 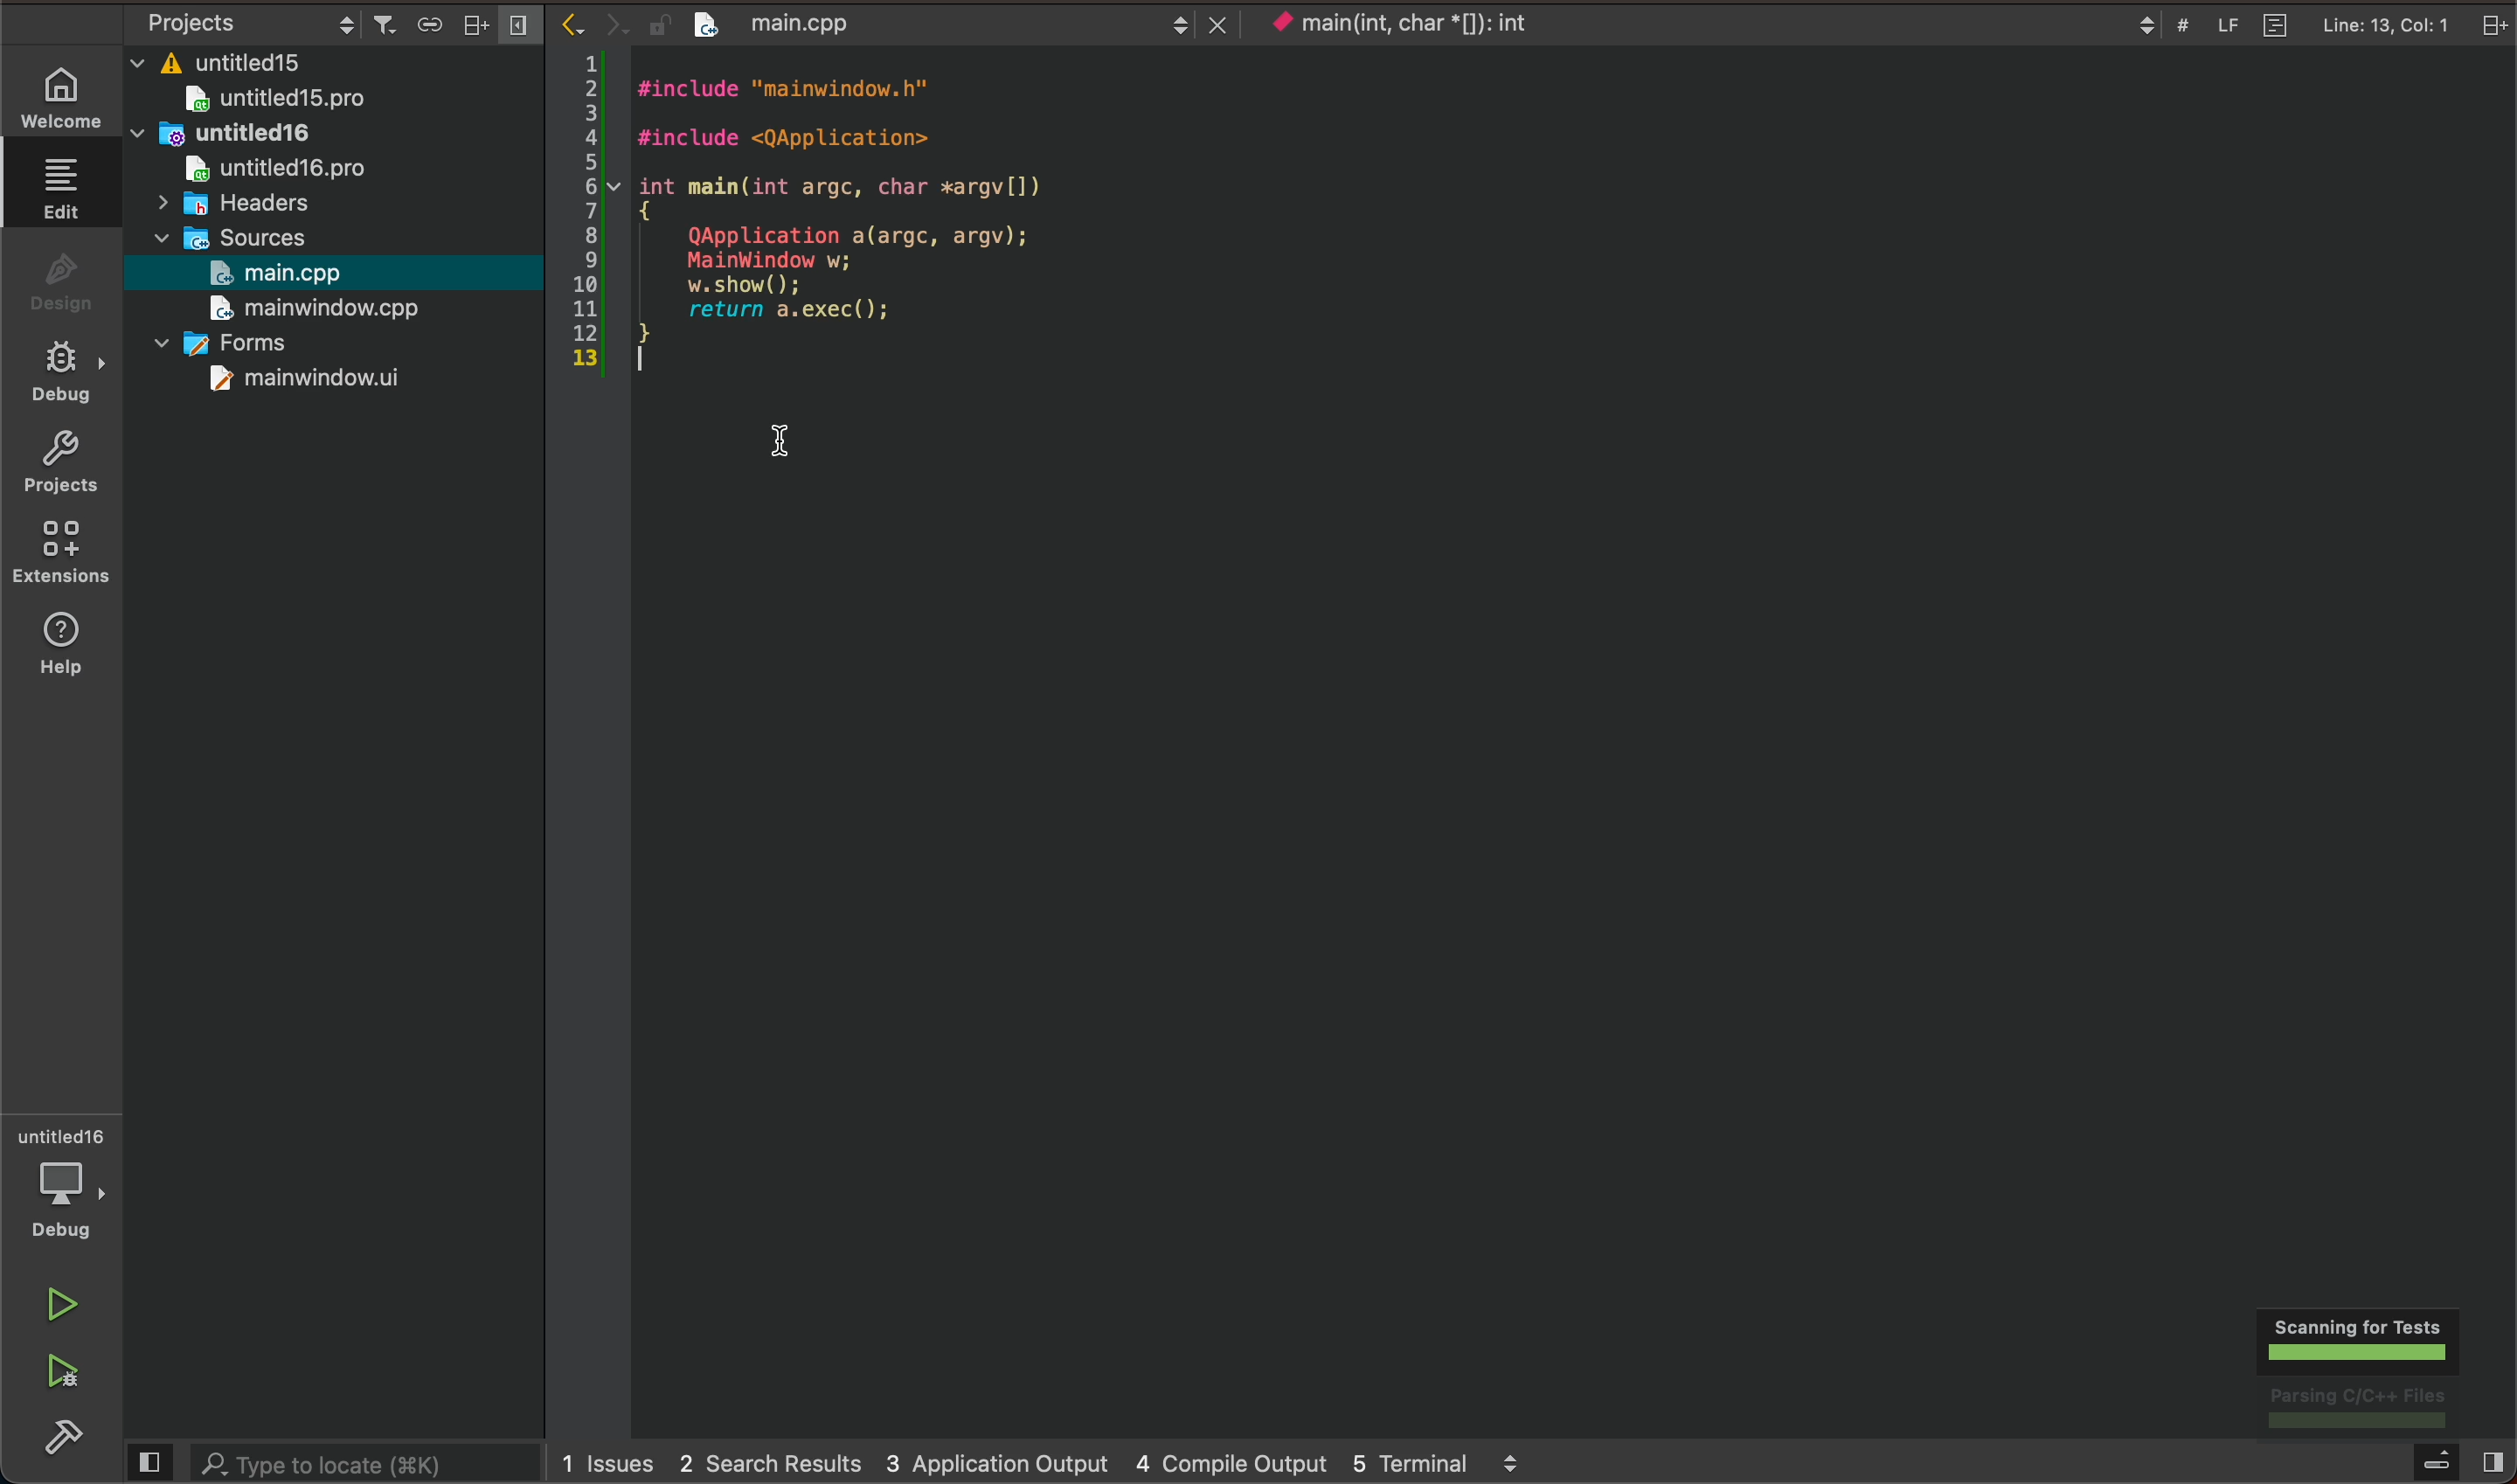 I want to click on run , so click(x=67, y=1306).